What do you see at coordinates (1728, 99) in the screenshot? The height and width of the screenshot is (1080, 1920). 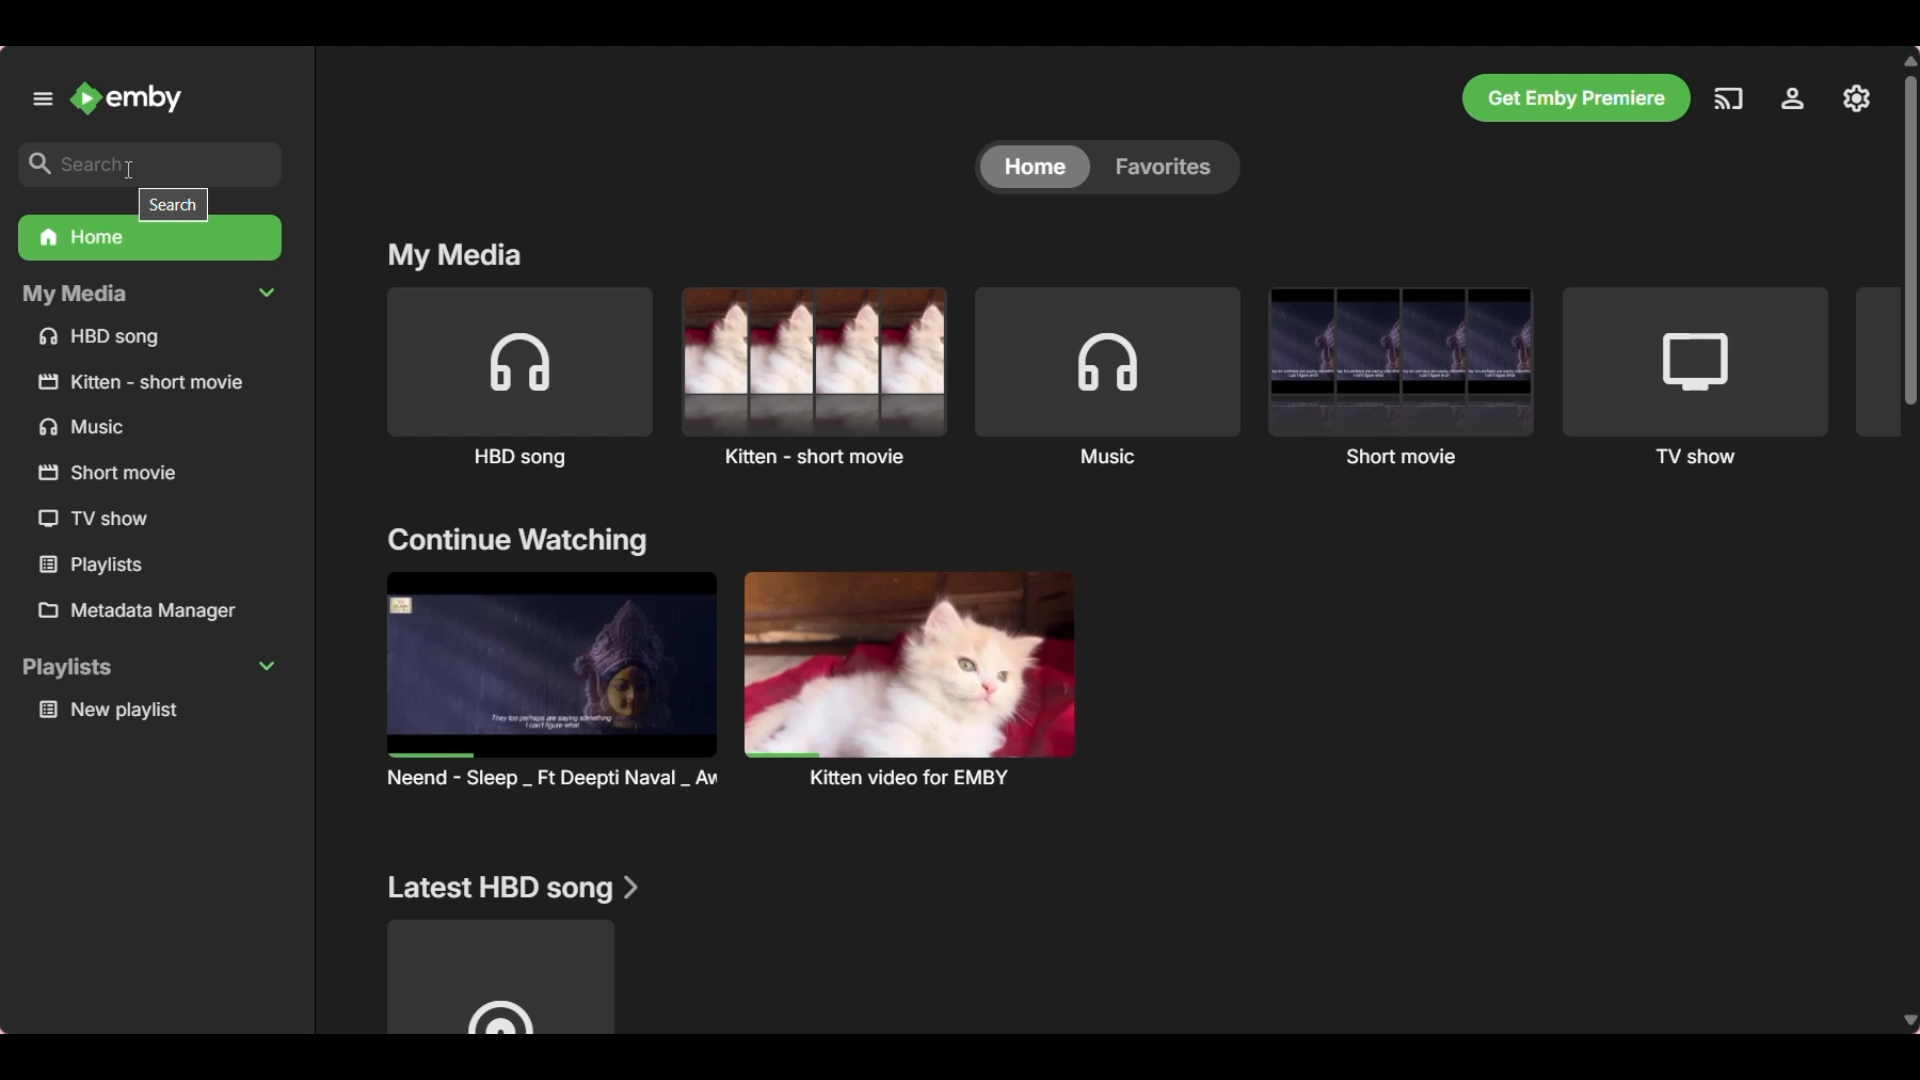 I see `Play on another device` at bounding box center [1728, 99].